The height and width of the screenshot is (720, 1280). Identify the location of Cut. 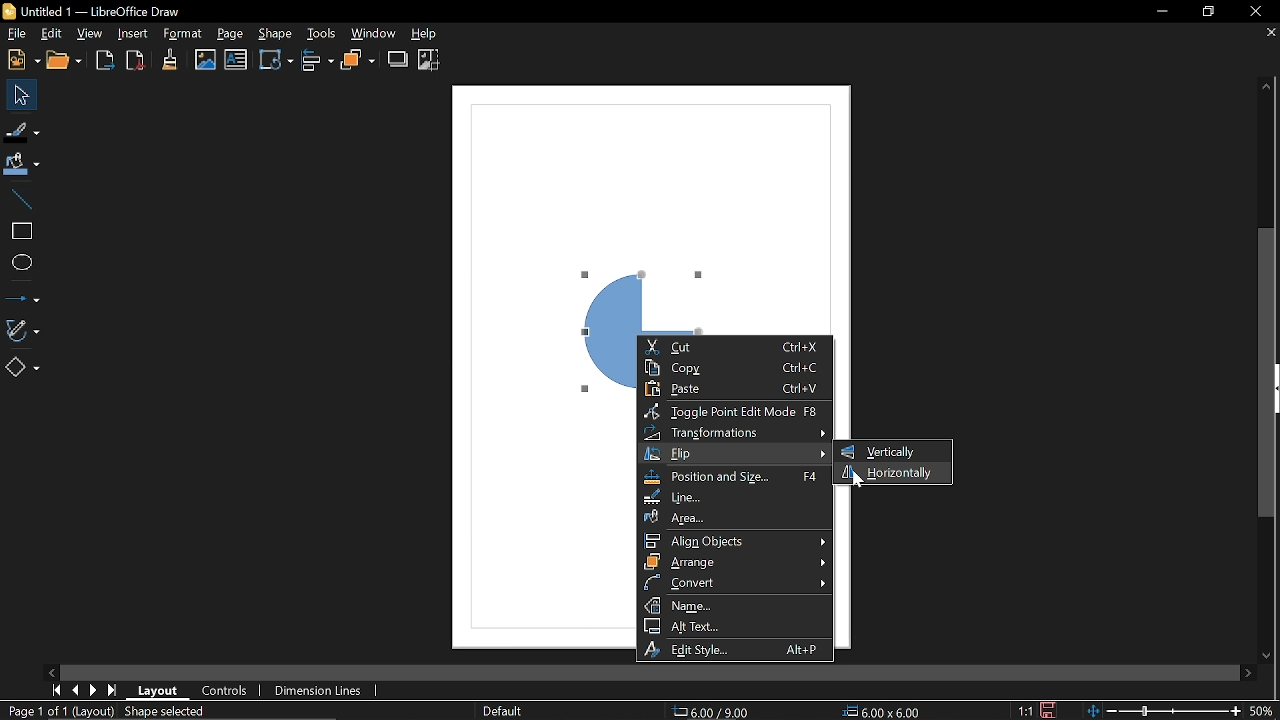
(735, 347).